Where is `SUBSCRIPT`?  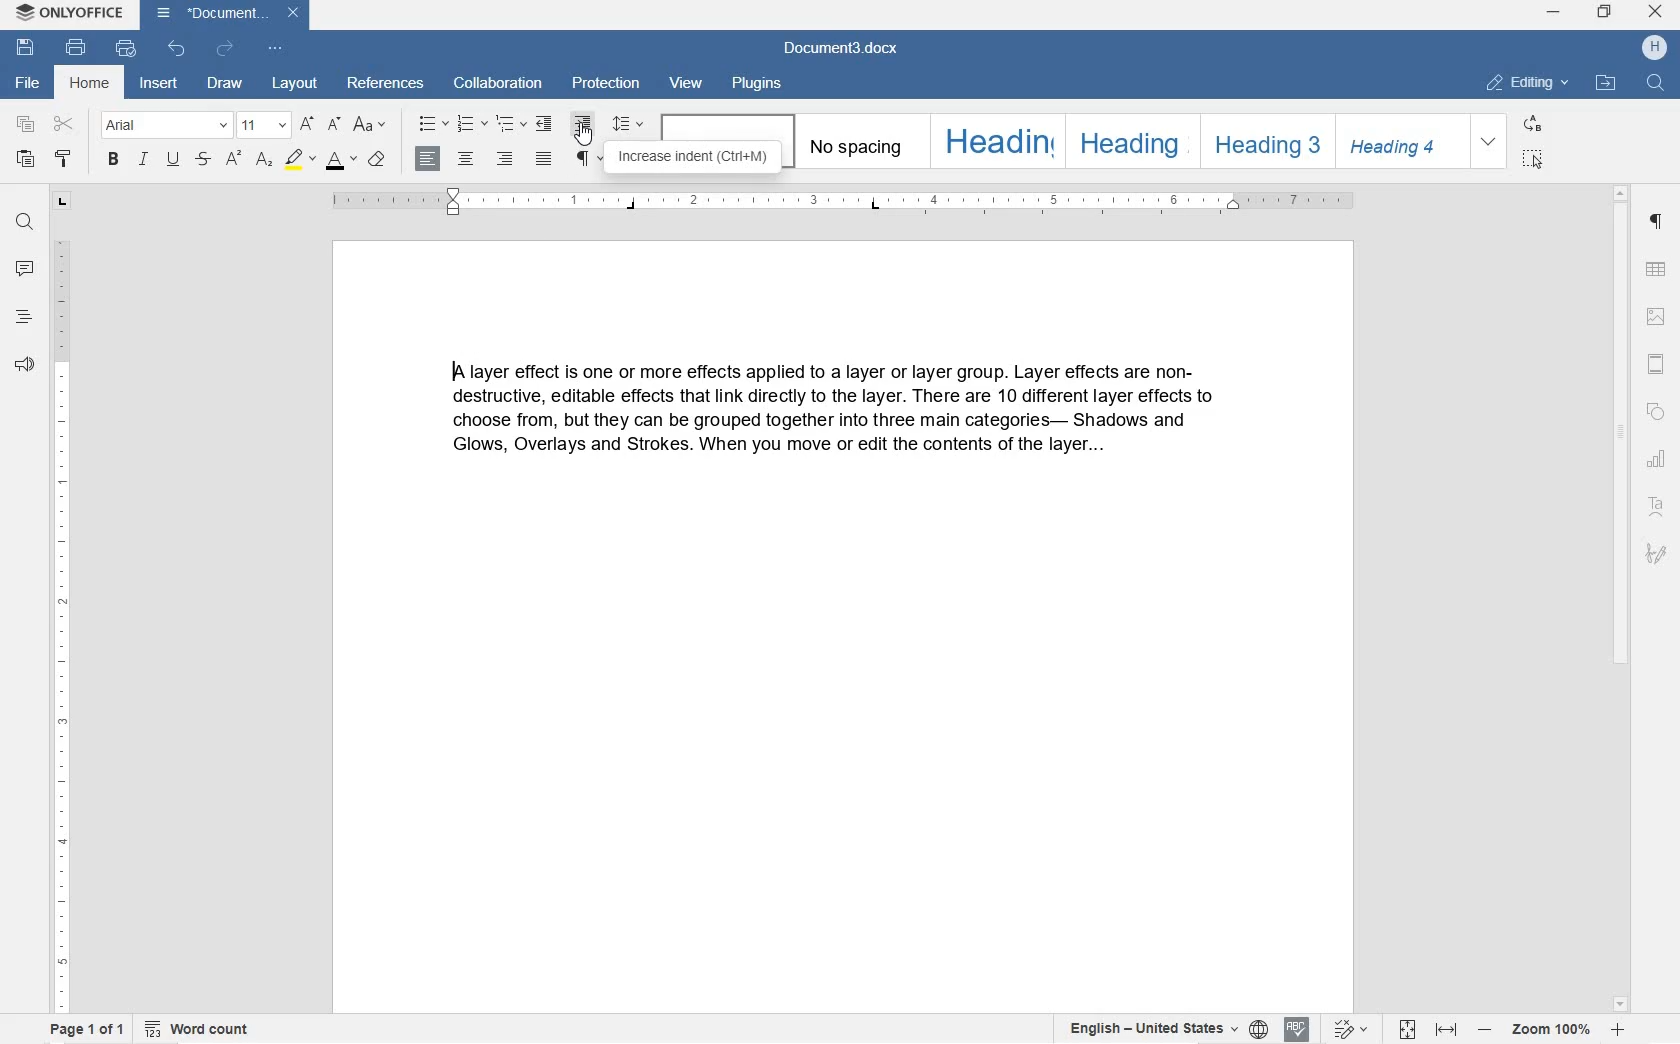 SUBSCRIPT is located at coordinates (233, 162).